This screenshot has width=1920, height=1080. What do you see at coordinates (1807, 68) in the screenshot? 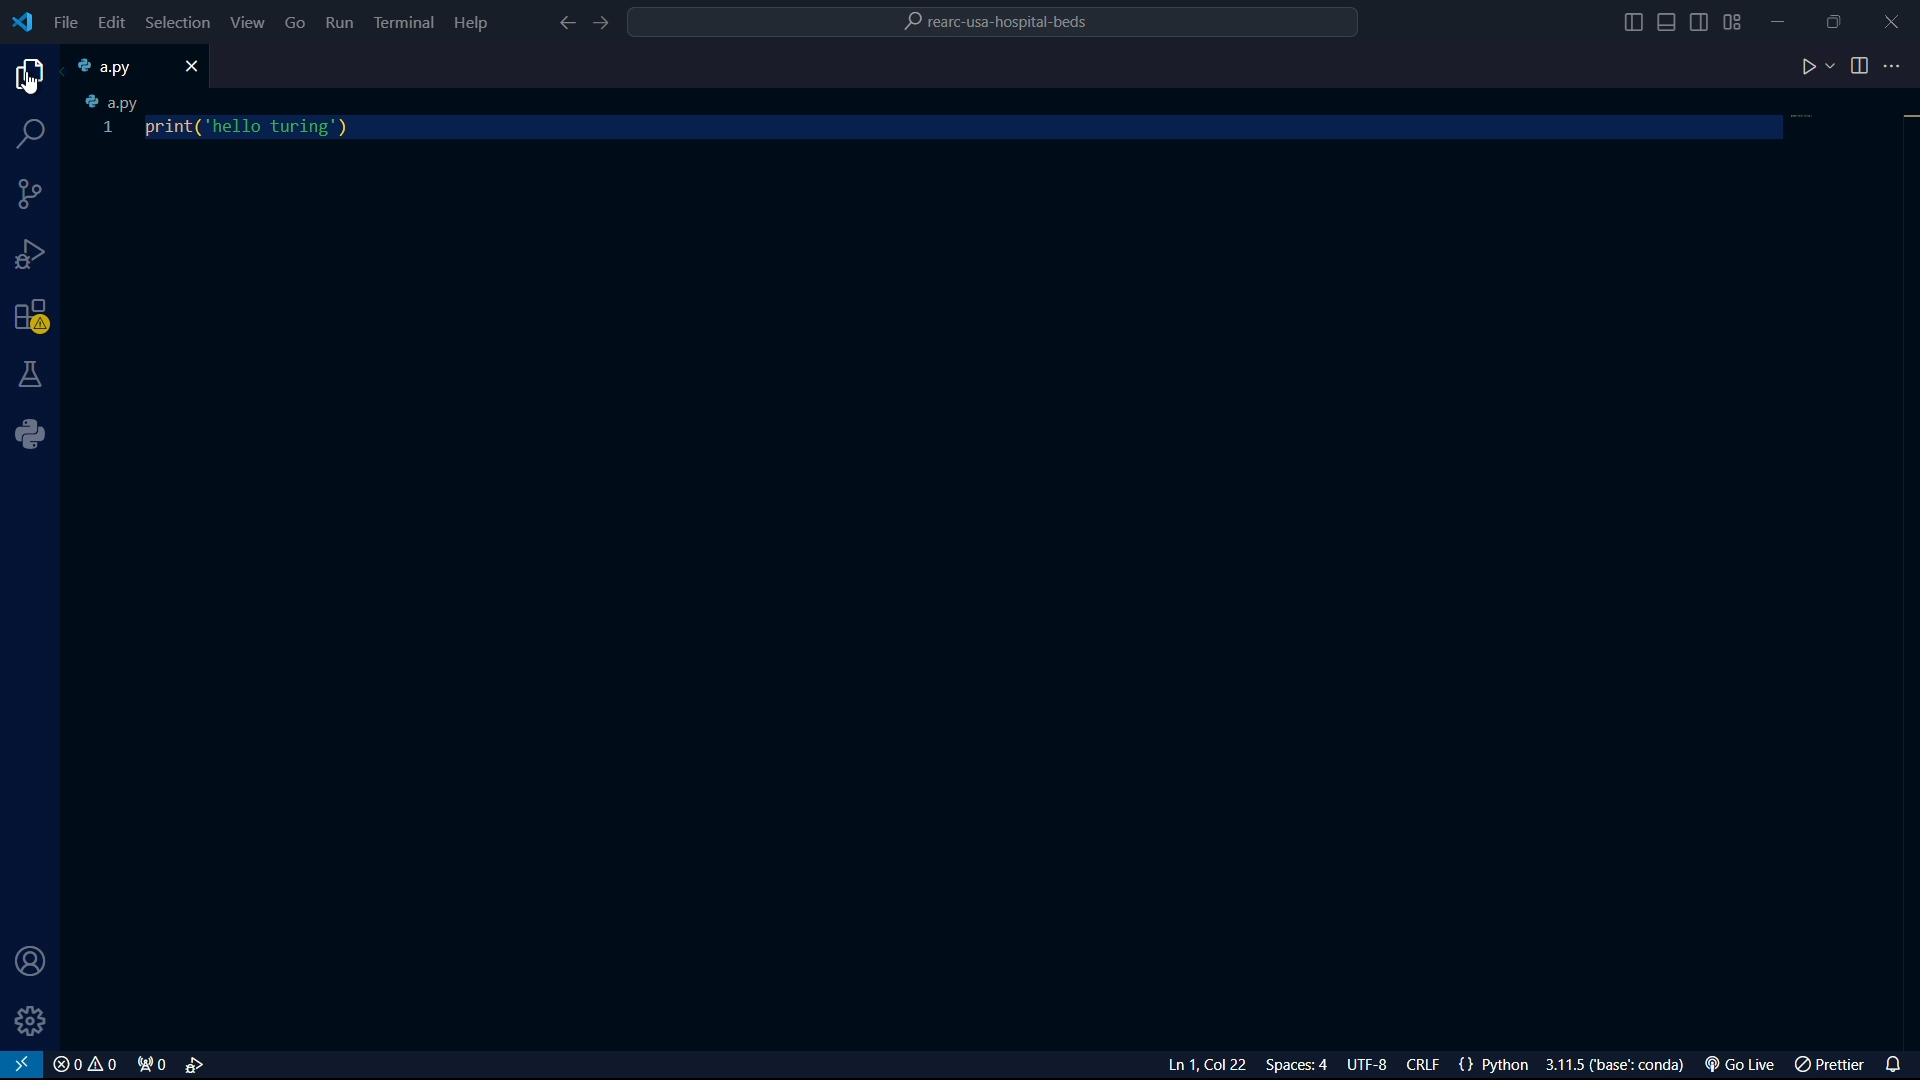
I see `run code` at bounding box center [1807, 68].